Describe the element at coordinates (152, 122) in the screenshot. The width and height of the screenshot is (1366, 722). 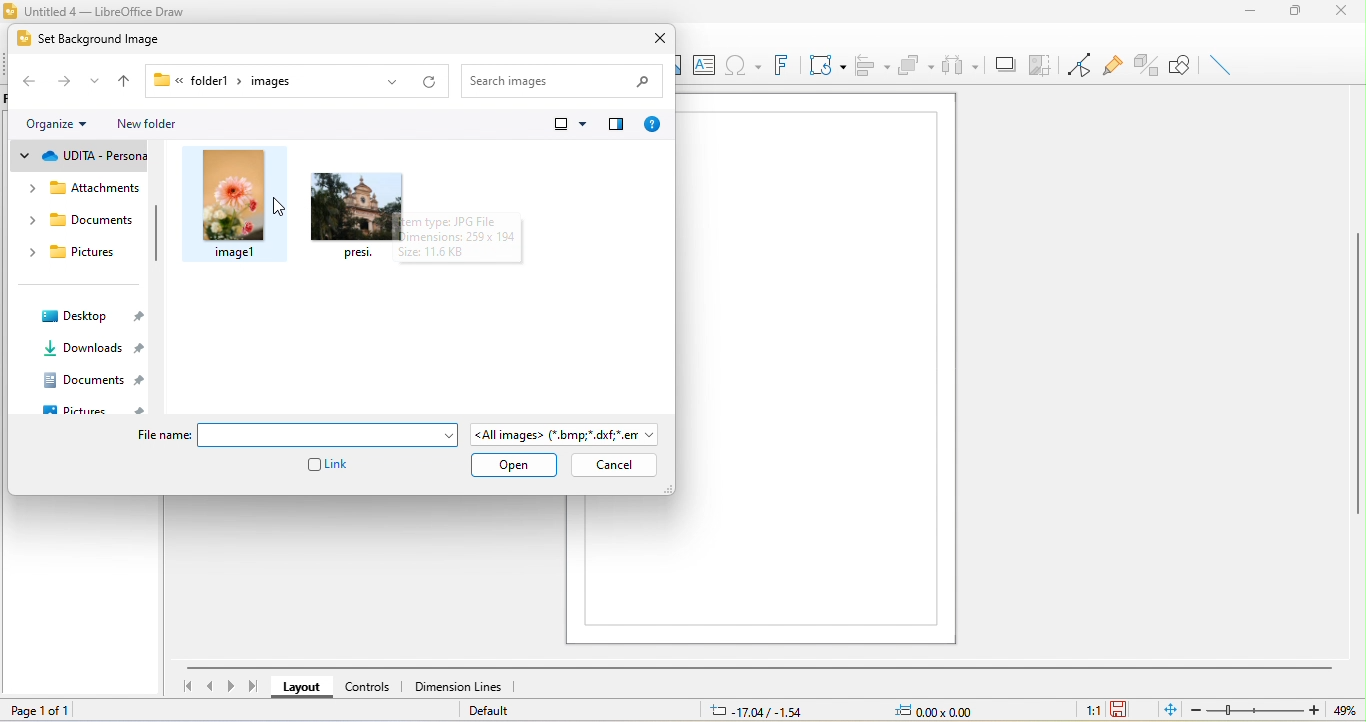
I see `new folder` at that location.